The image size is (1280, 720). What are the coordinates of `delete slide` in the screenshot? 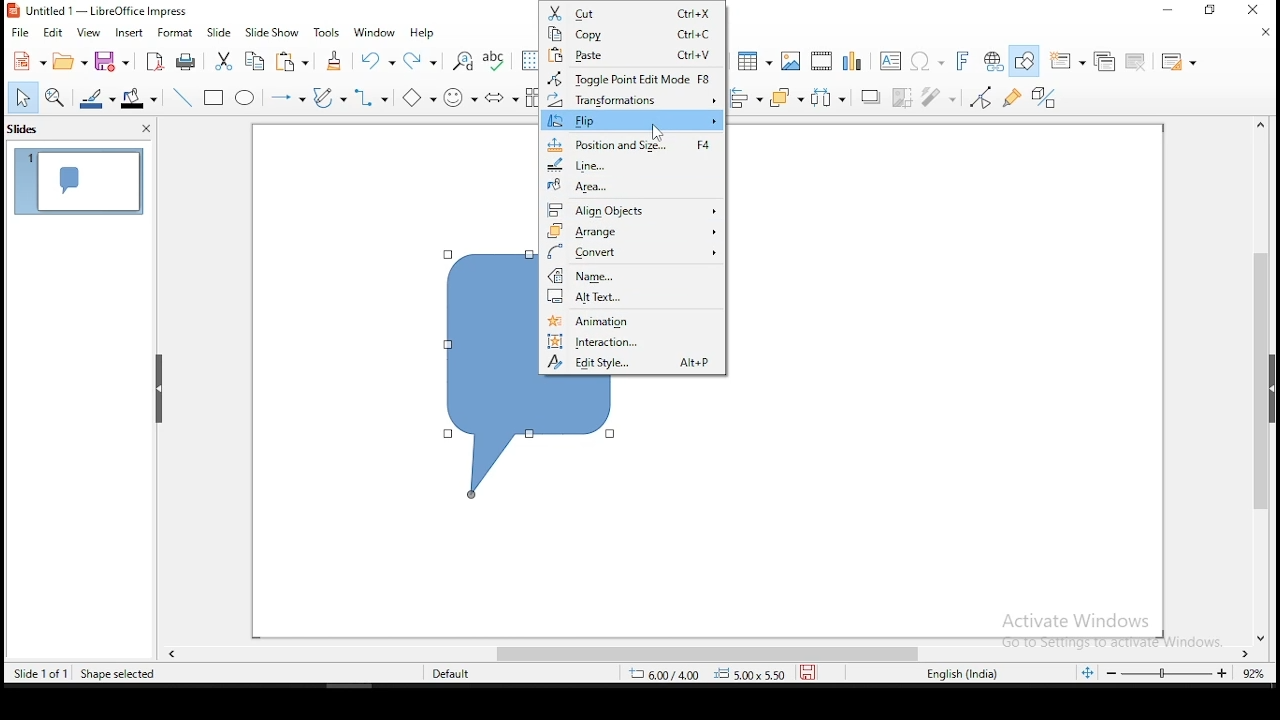 It's located at (1139, 61).